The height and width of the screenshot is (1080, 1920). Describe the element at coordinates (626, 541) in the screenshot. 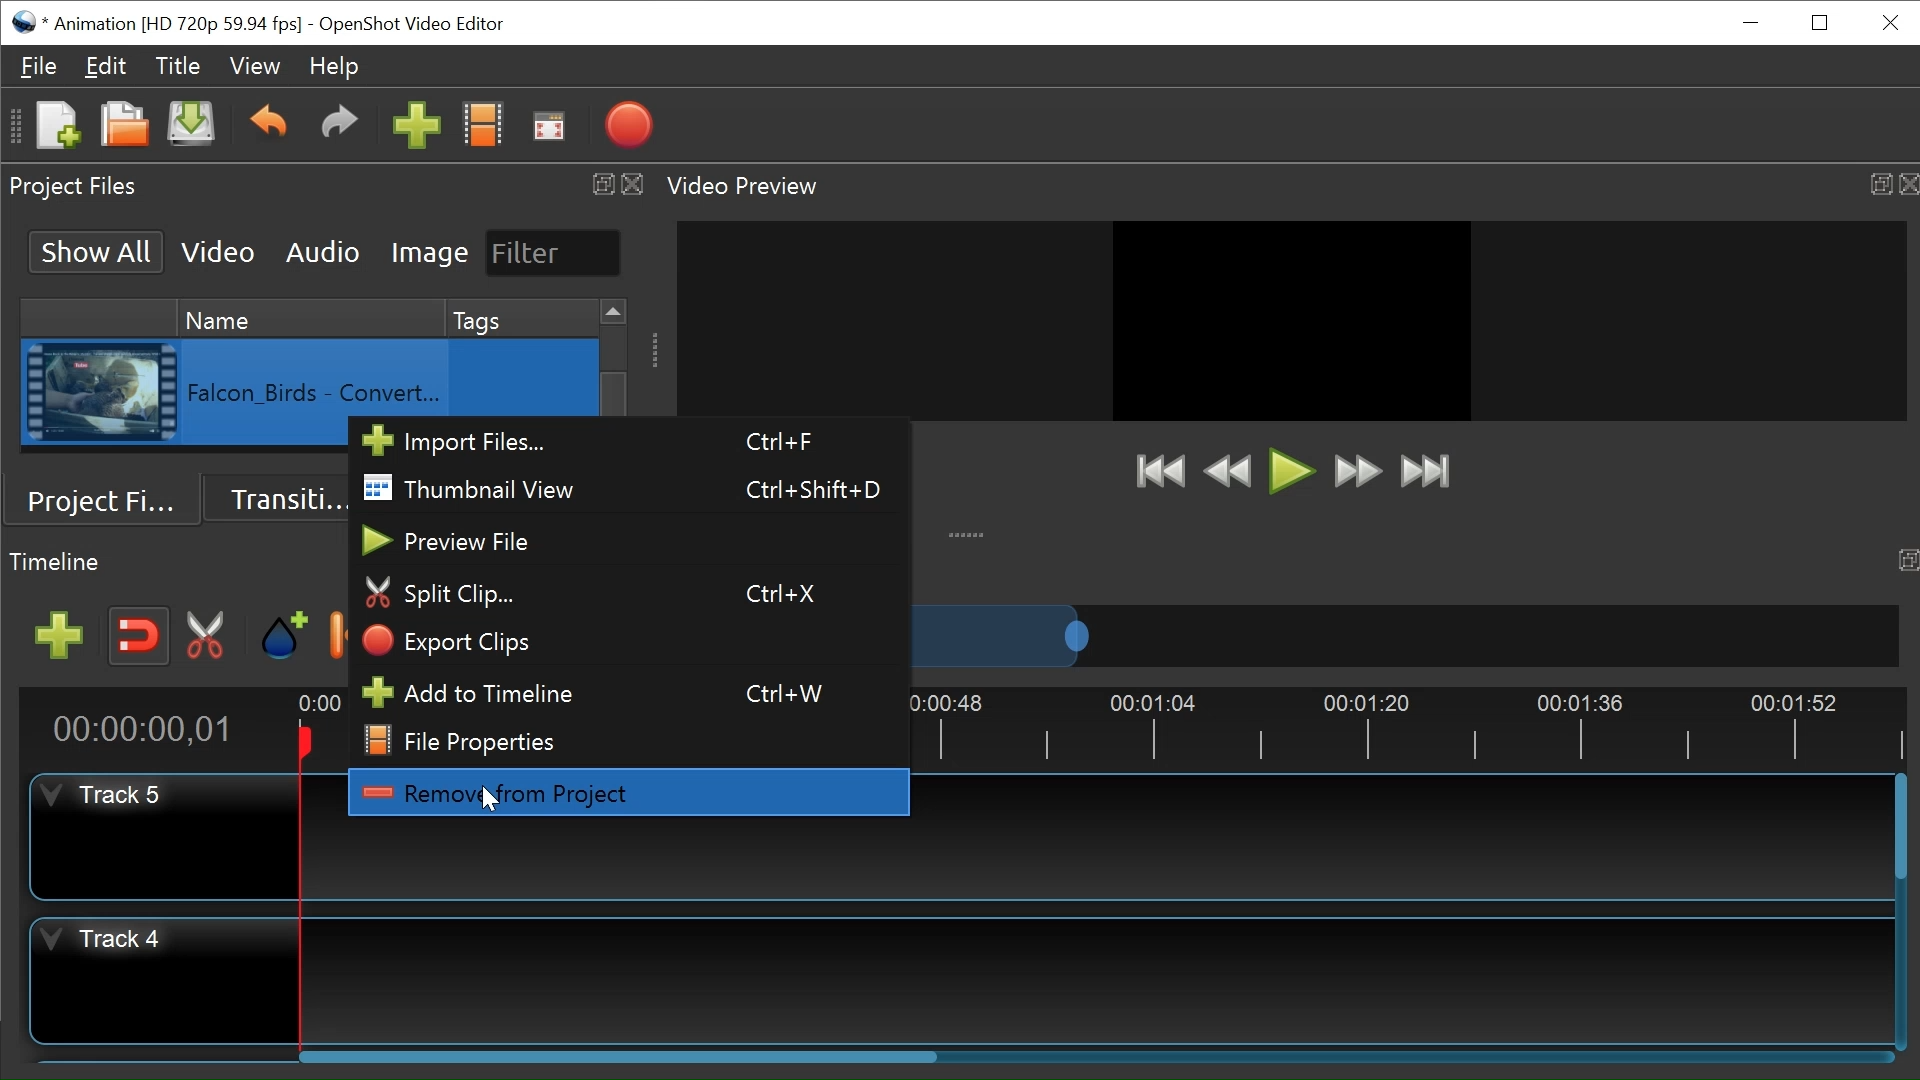

I see `Preview File` at that location.